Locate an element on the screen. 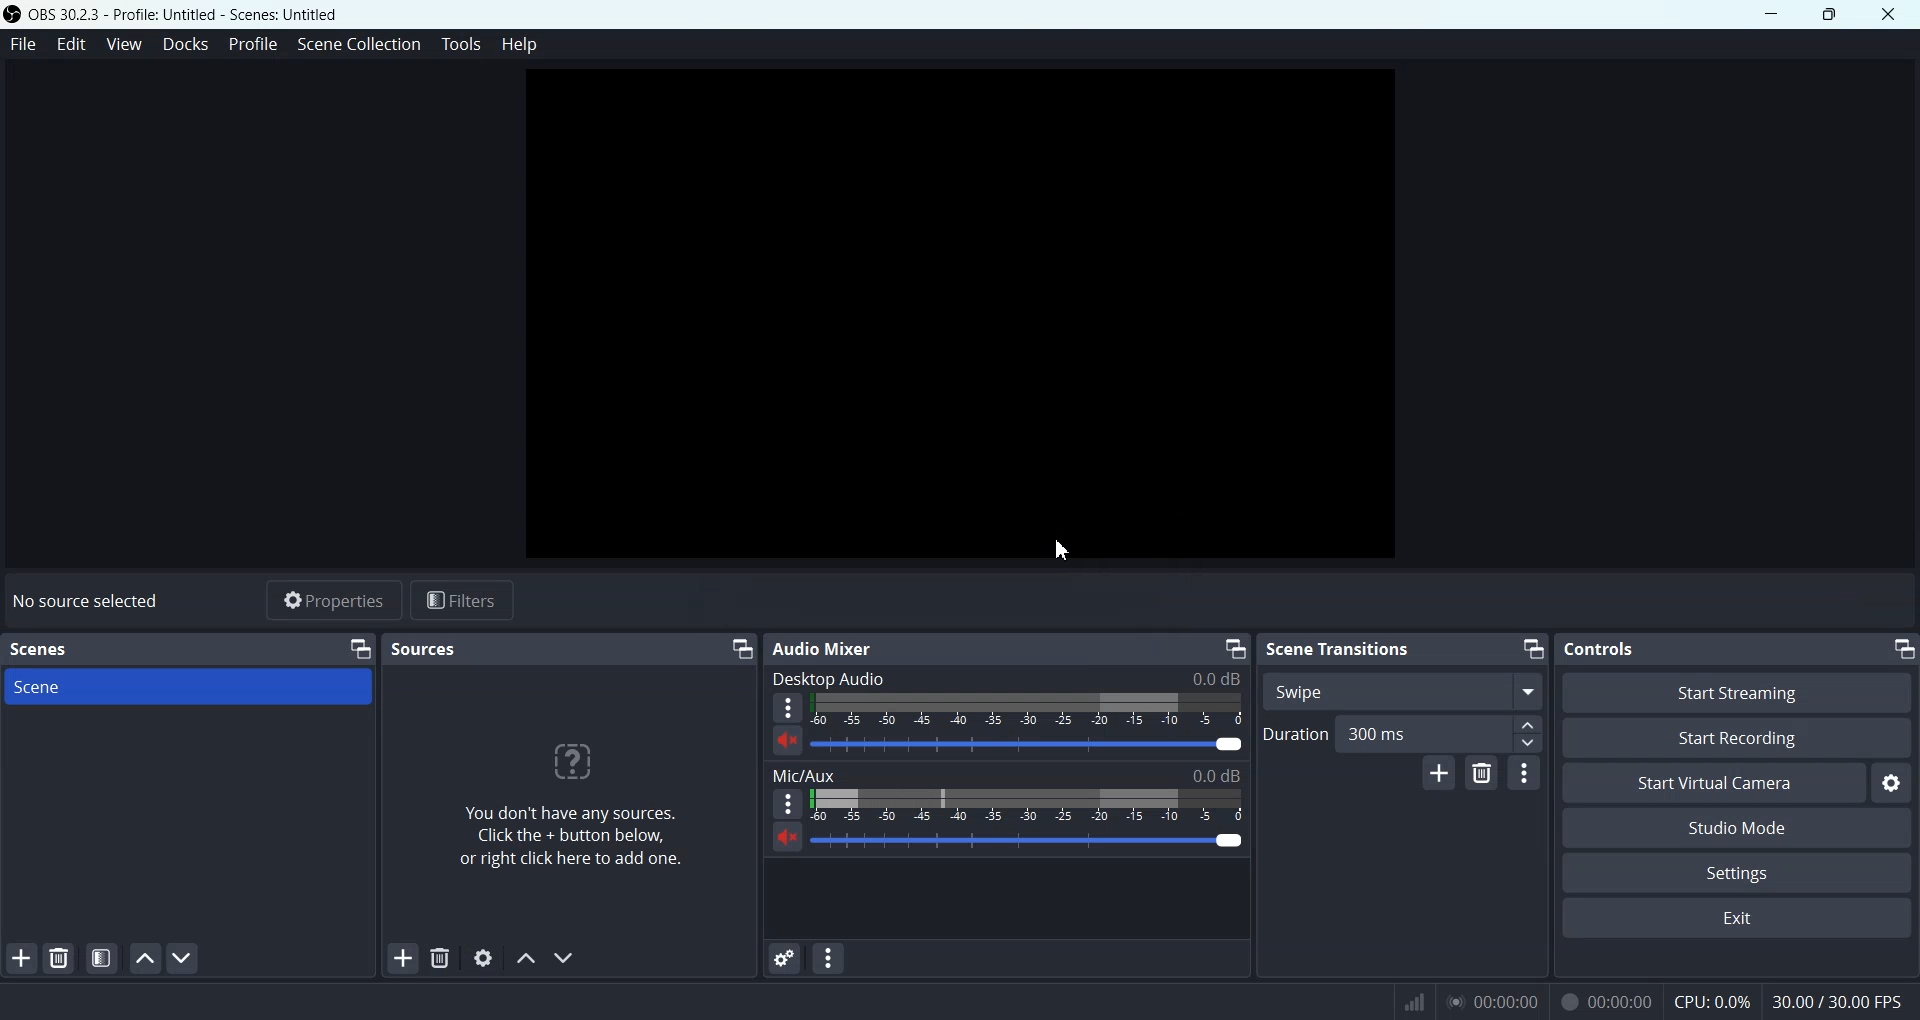 This screenshot has height=1020, width=1920. No source selected is located at coordinates (90, 599).